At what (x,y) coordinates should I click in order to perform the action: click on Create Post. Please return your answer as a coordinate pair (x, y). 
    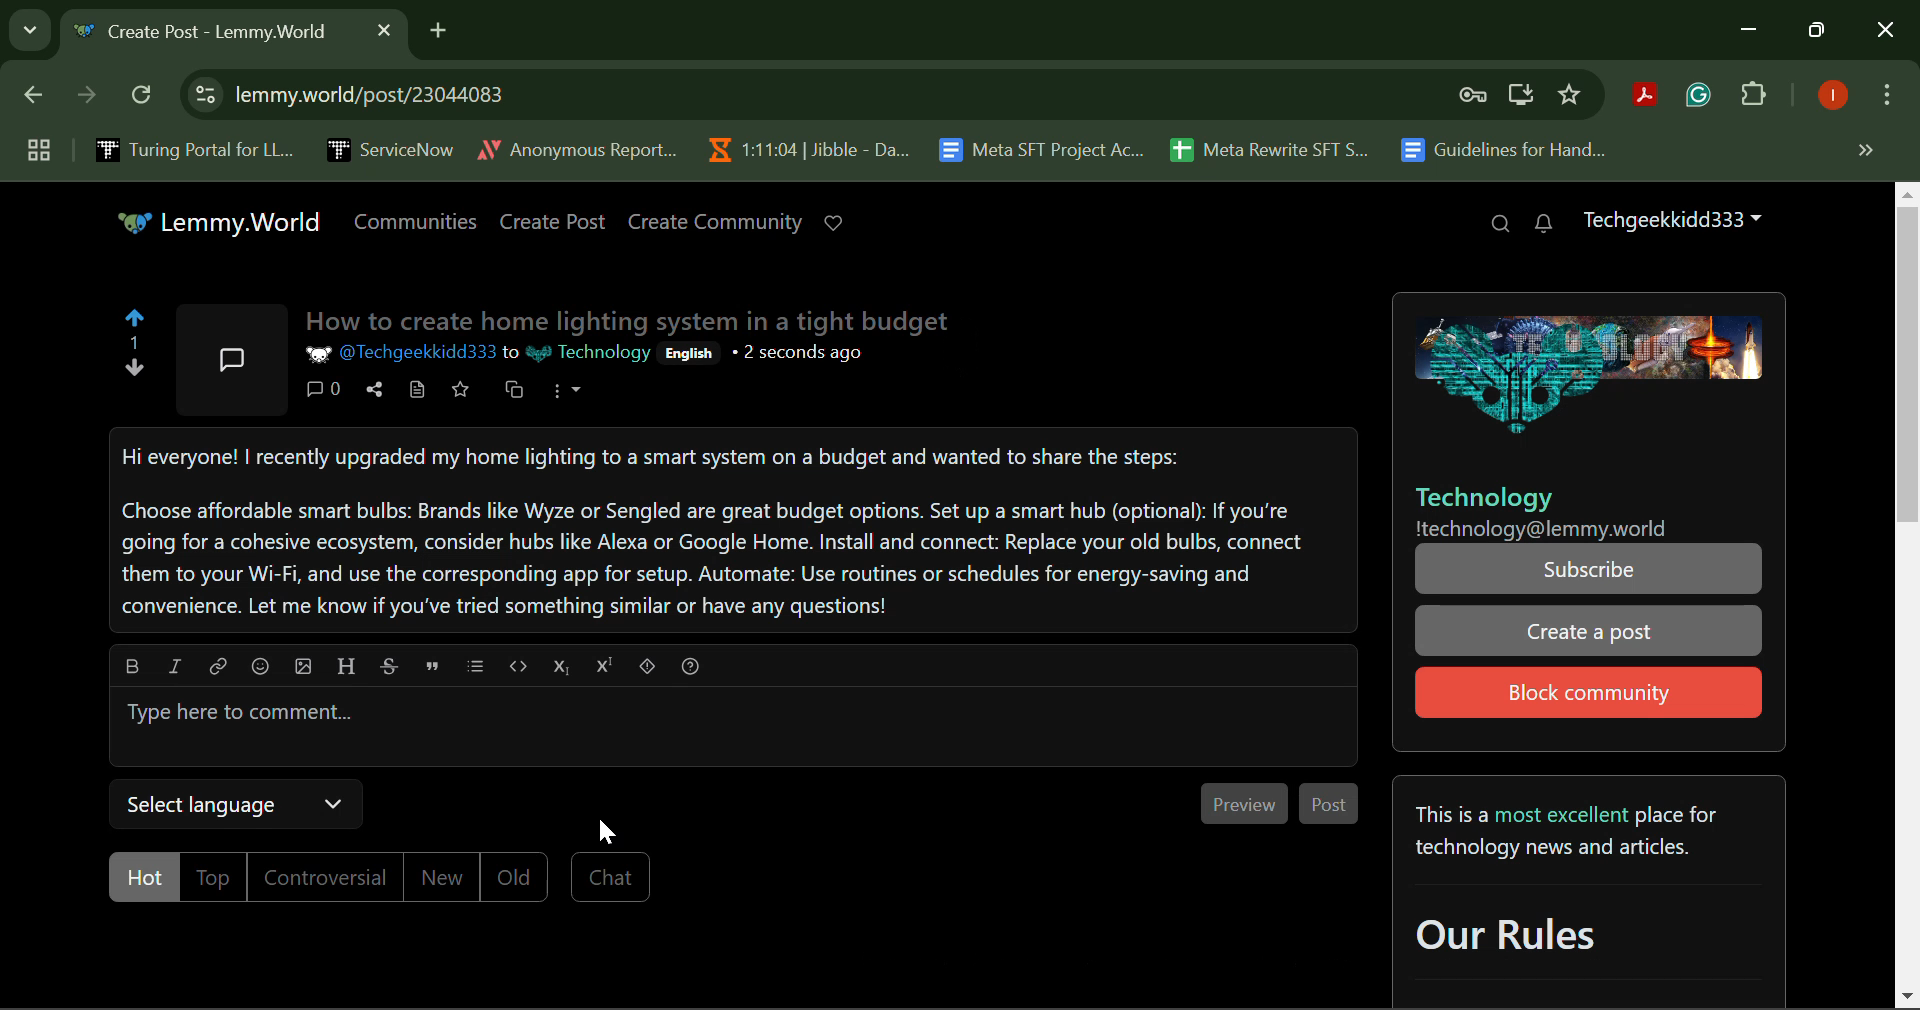
    Looking at the image, I should click on (554, 221).